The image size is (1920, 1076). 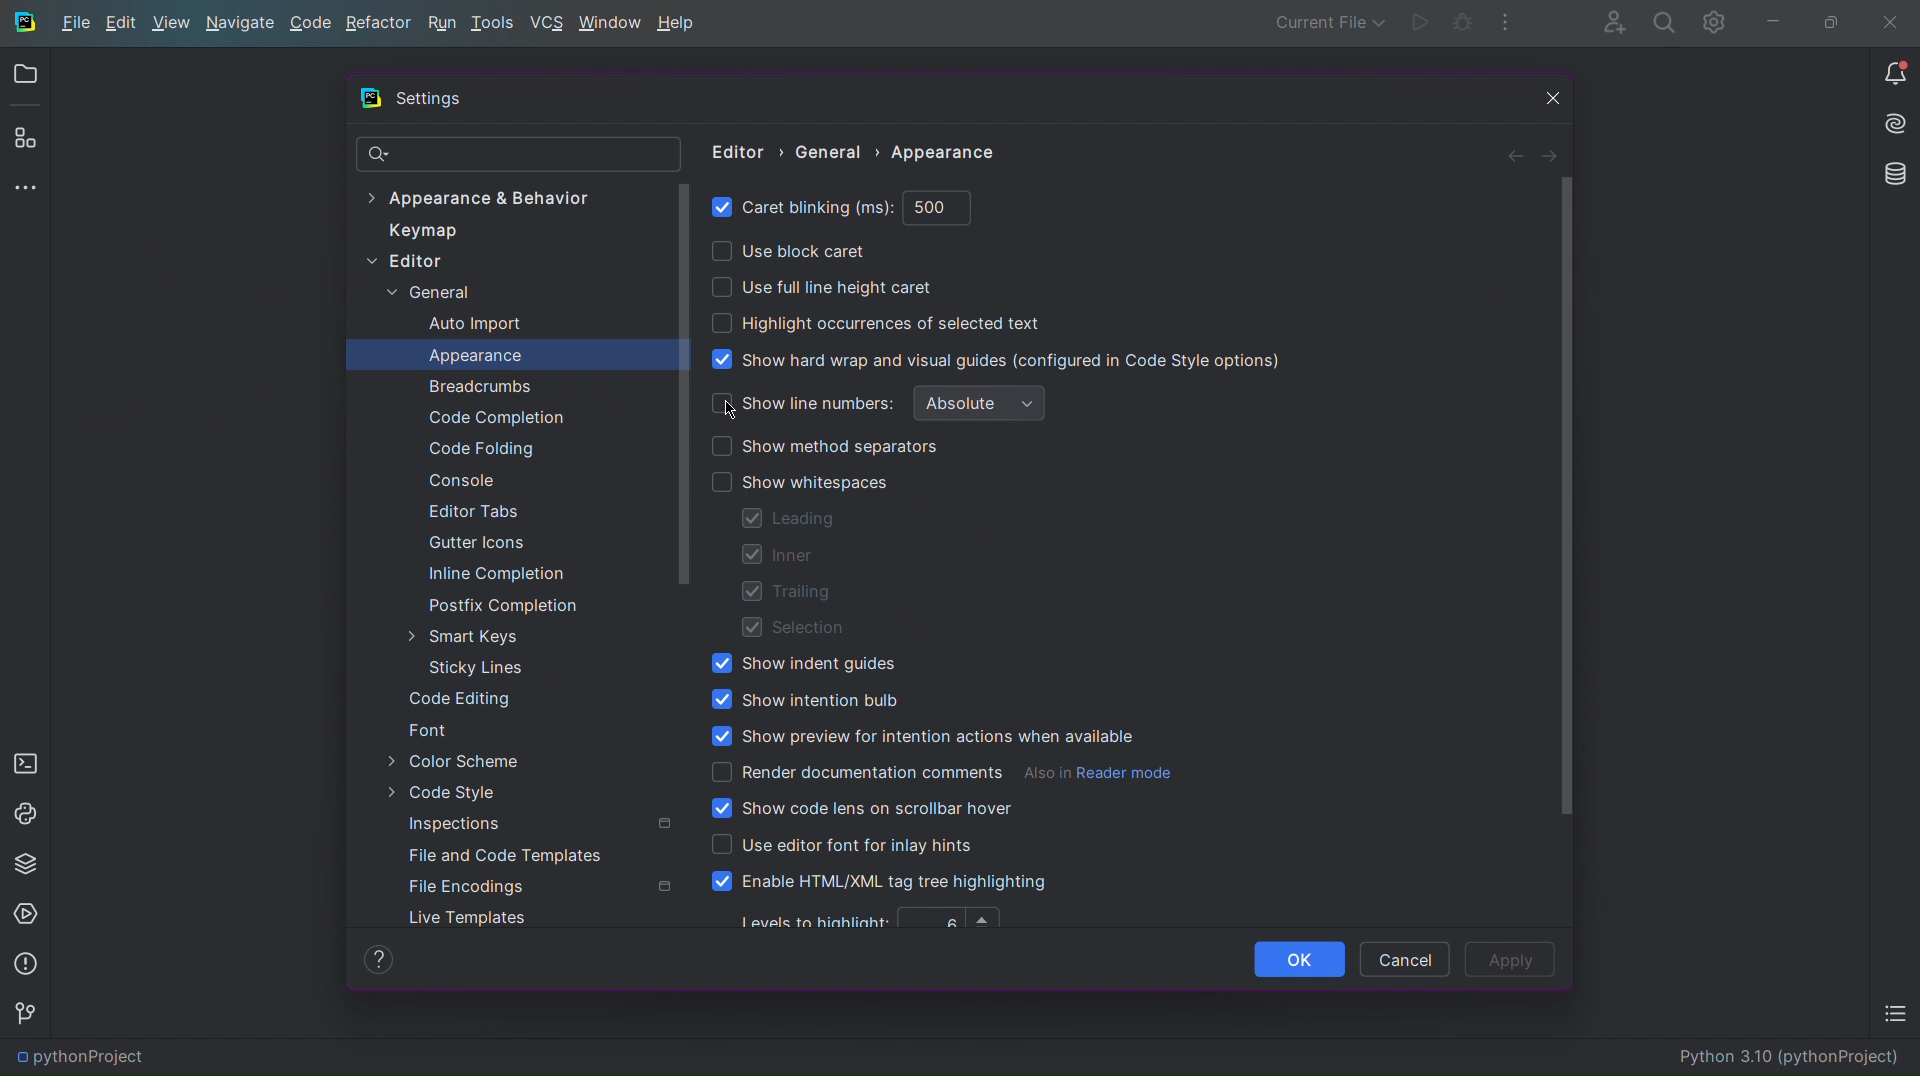 What do you see at coordinates (25, 760) in the screenshot?
I see `Terminal` at bounding box center [25, 760].